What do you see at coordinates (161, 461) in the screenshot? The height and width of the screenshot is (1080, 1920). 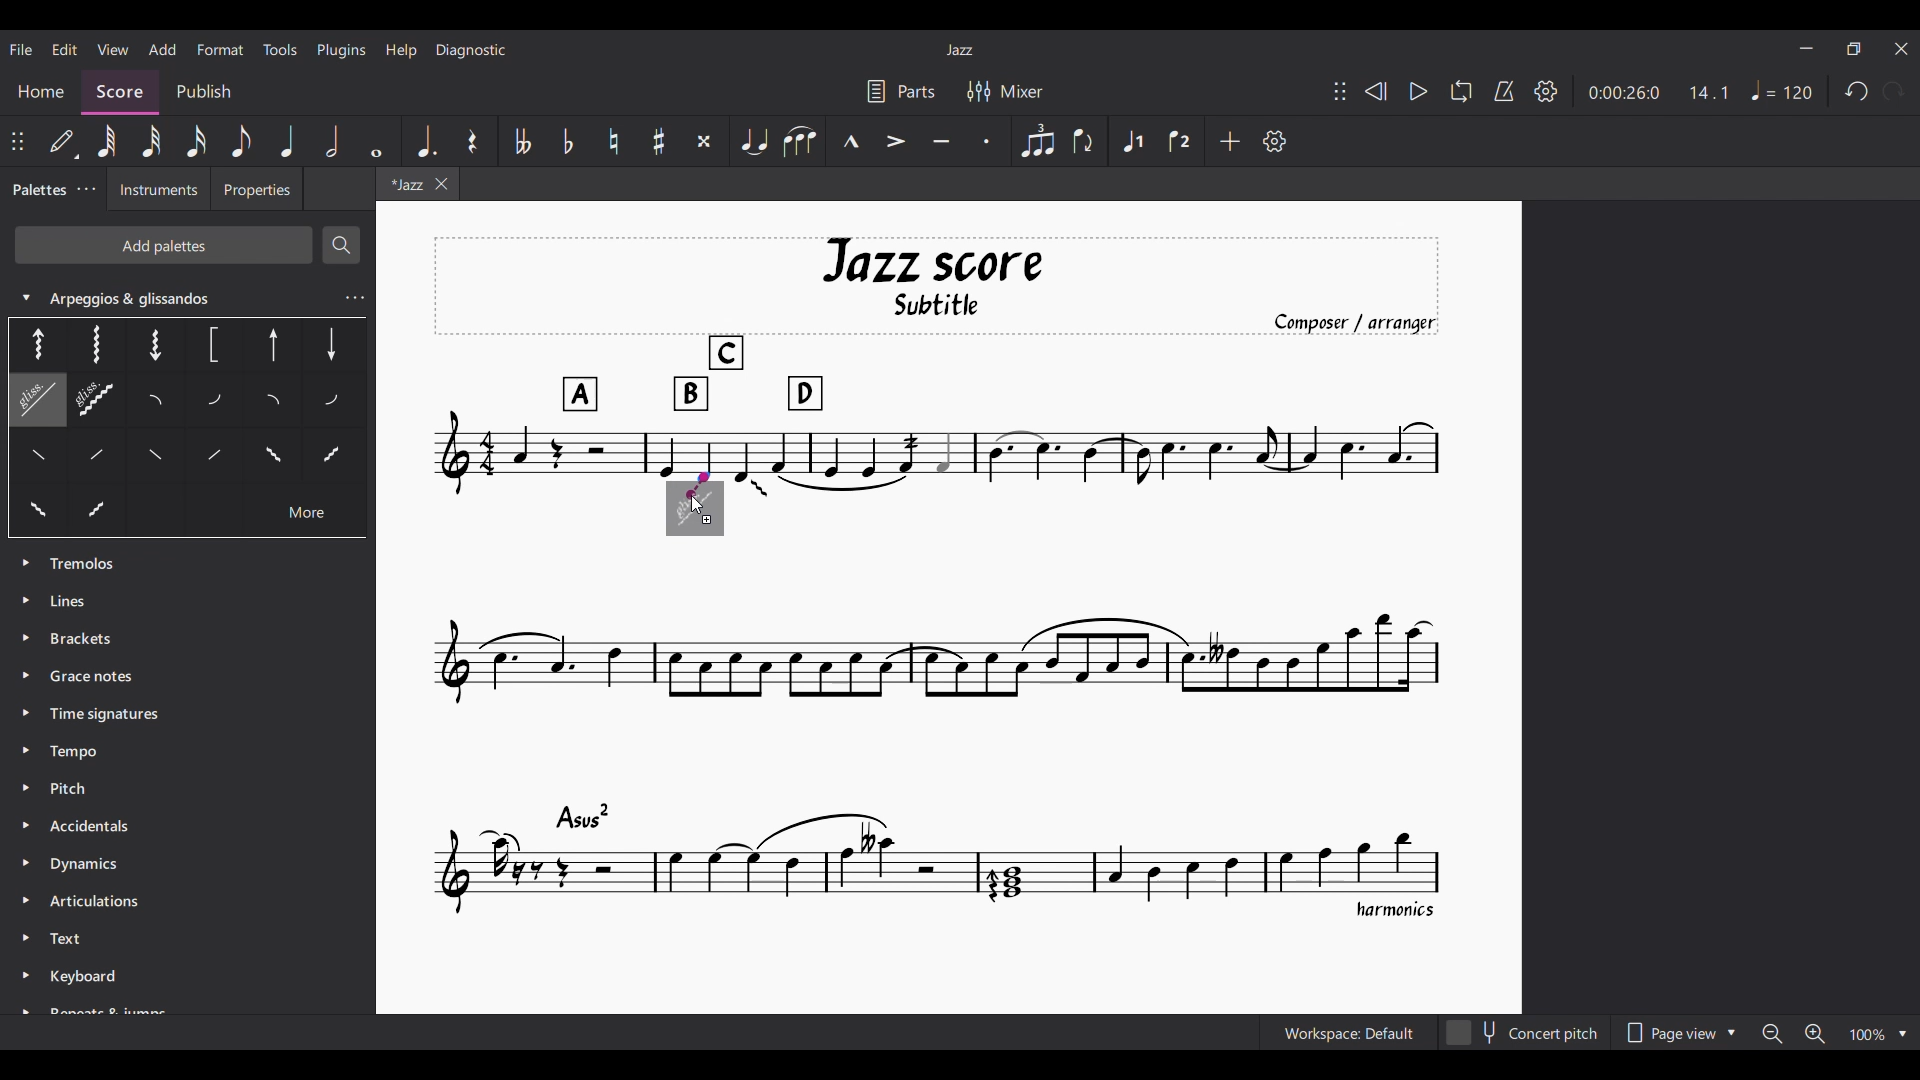 I see `Palate 13` at bounding box center [161, 461].